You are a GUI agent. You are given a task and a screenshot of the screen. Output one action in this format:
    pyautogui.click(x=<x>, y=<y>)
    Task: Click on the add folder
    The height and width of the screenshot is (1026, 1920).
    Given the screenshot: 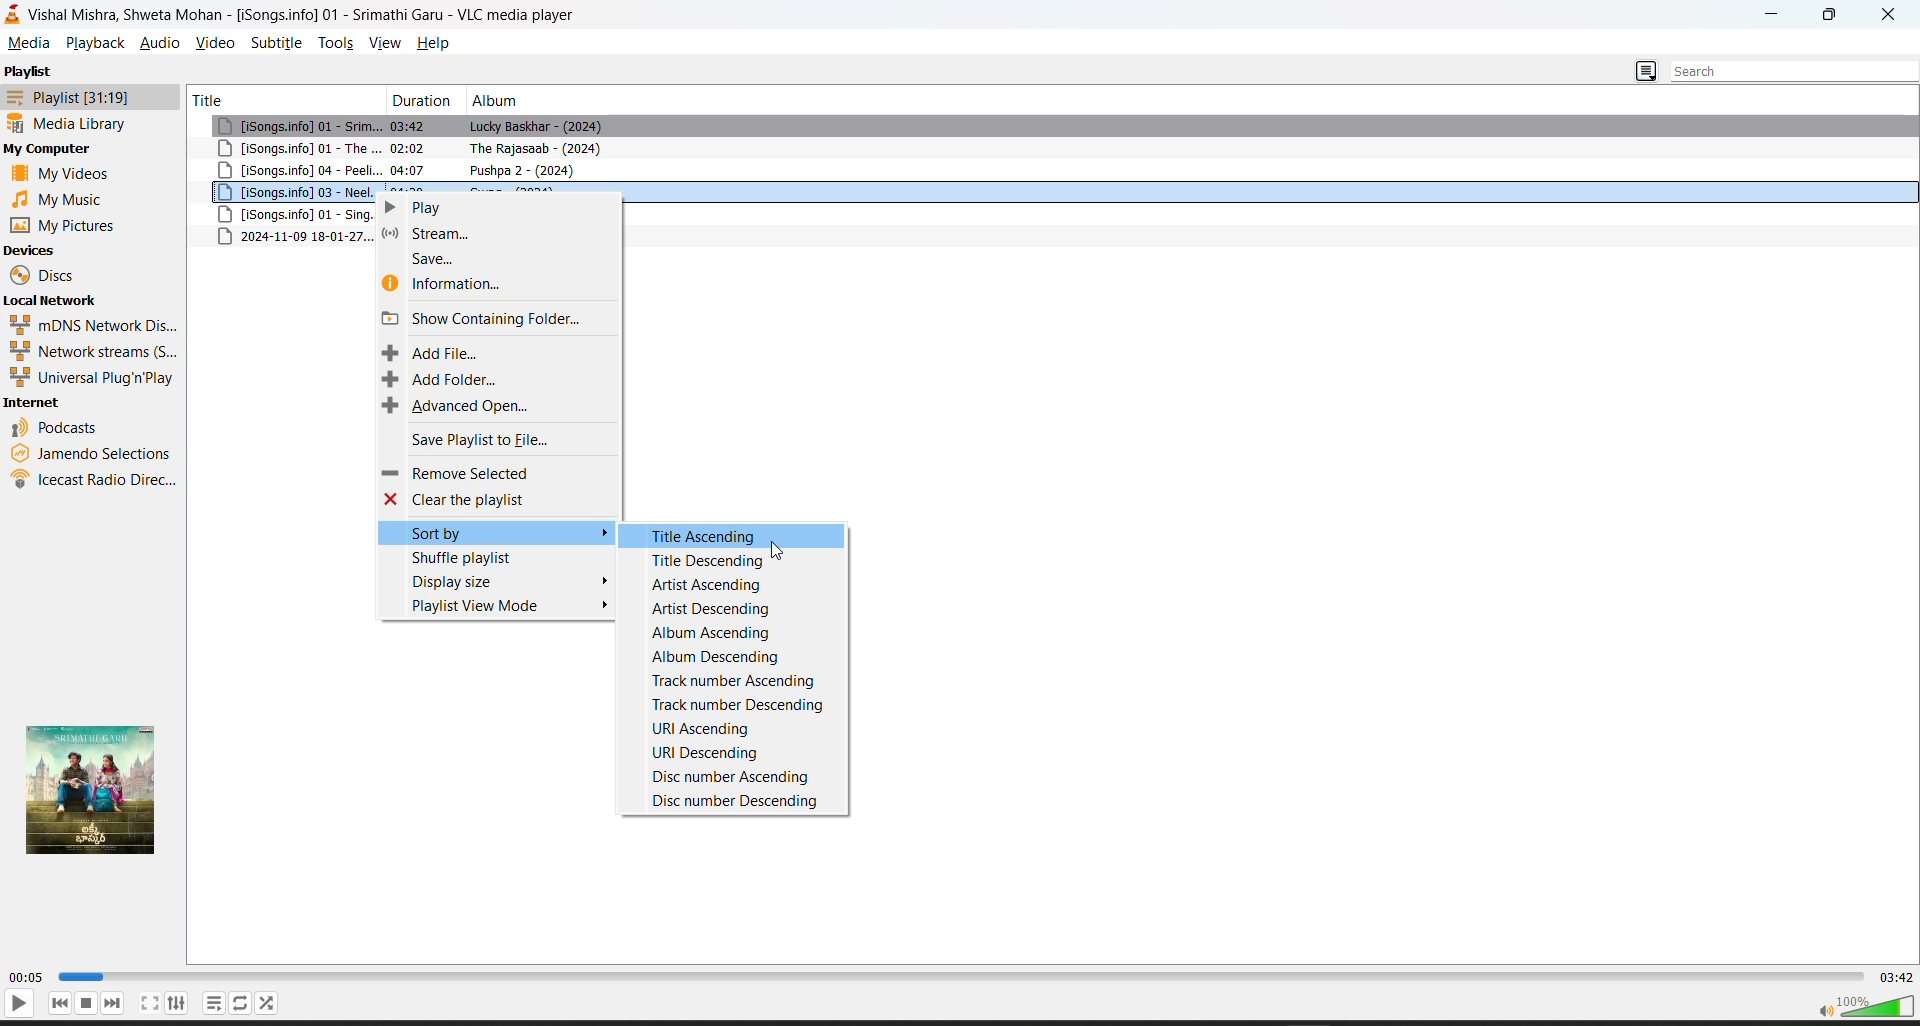 What is the action you would take?
    pyautogui.click(x=498, y=379)
    